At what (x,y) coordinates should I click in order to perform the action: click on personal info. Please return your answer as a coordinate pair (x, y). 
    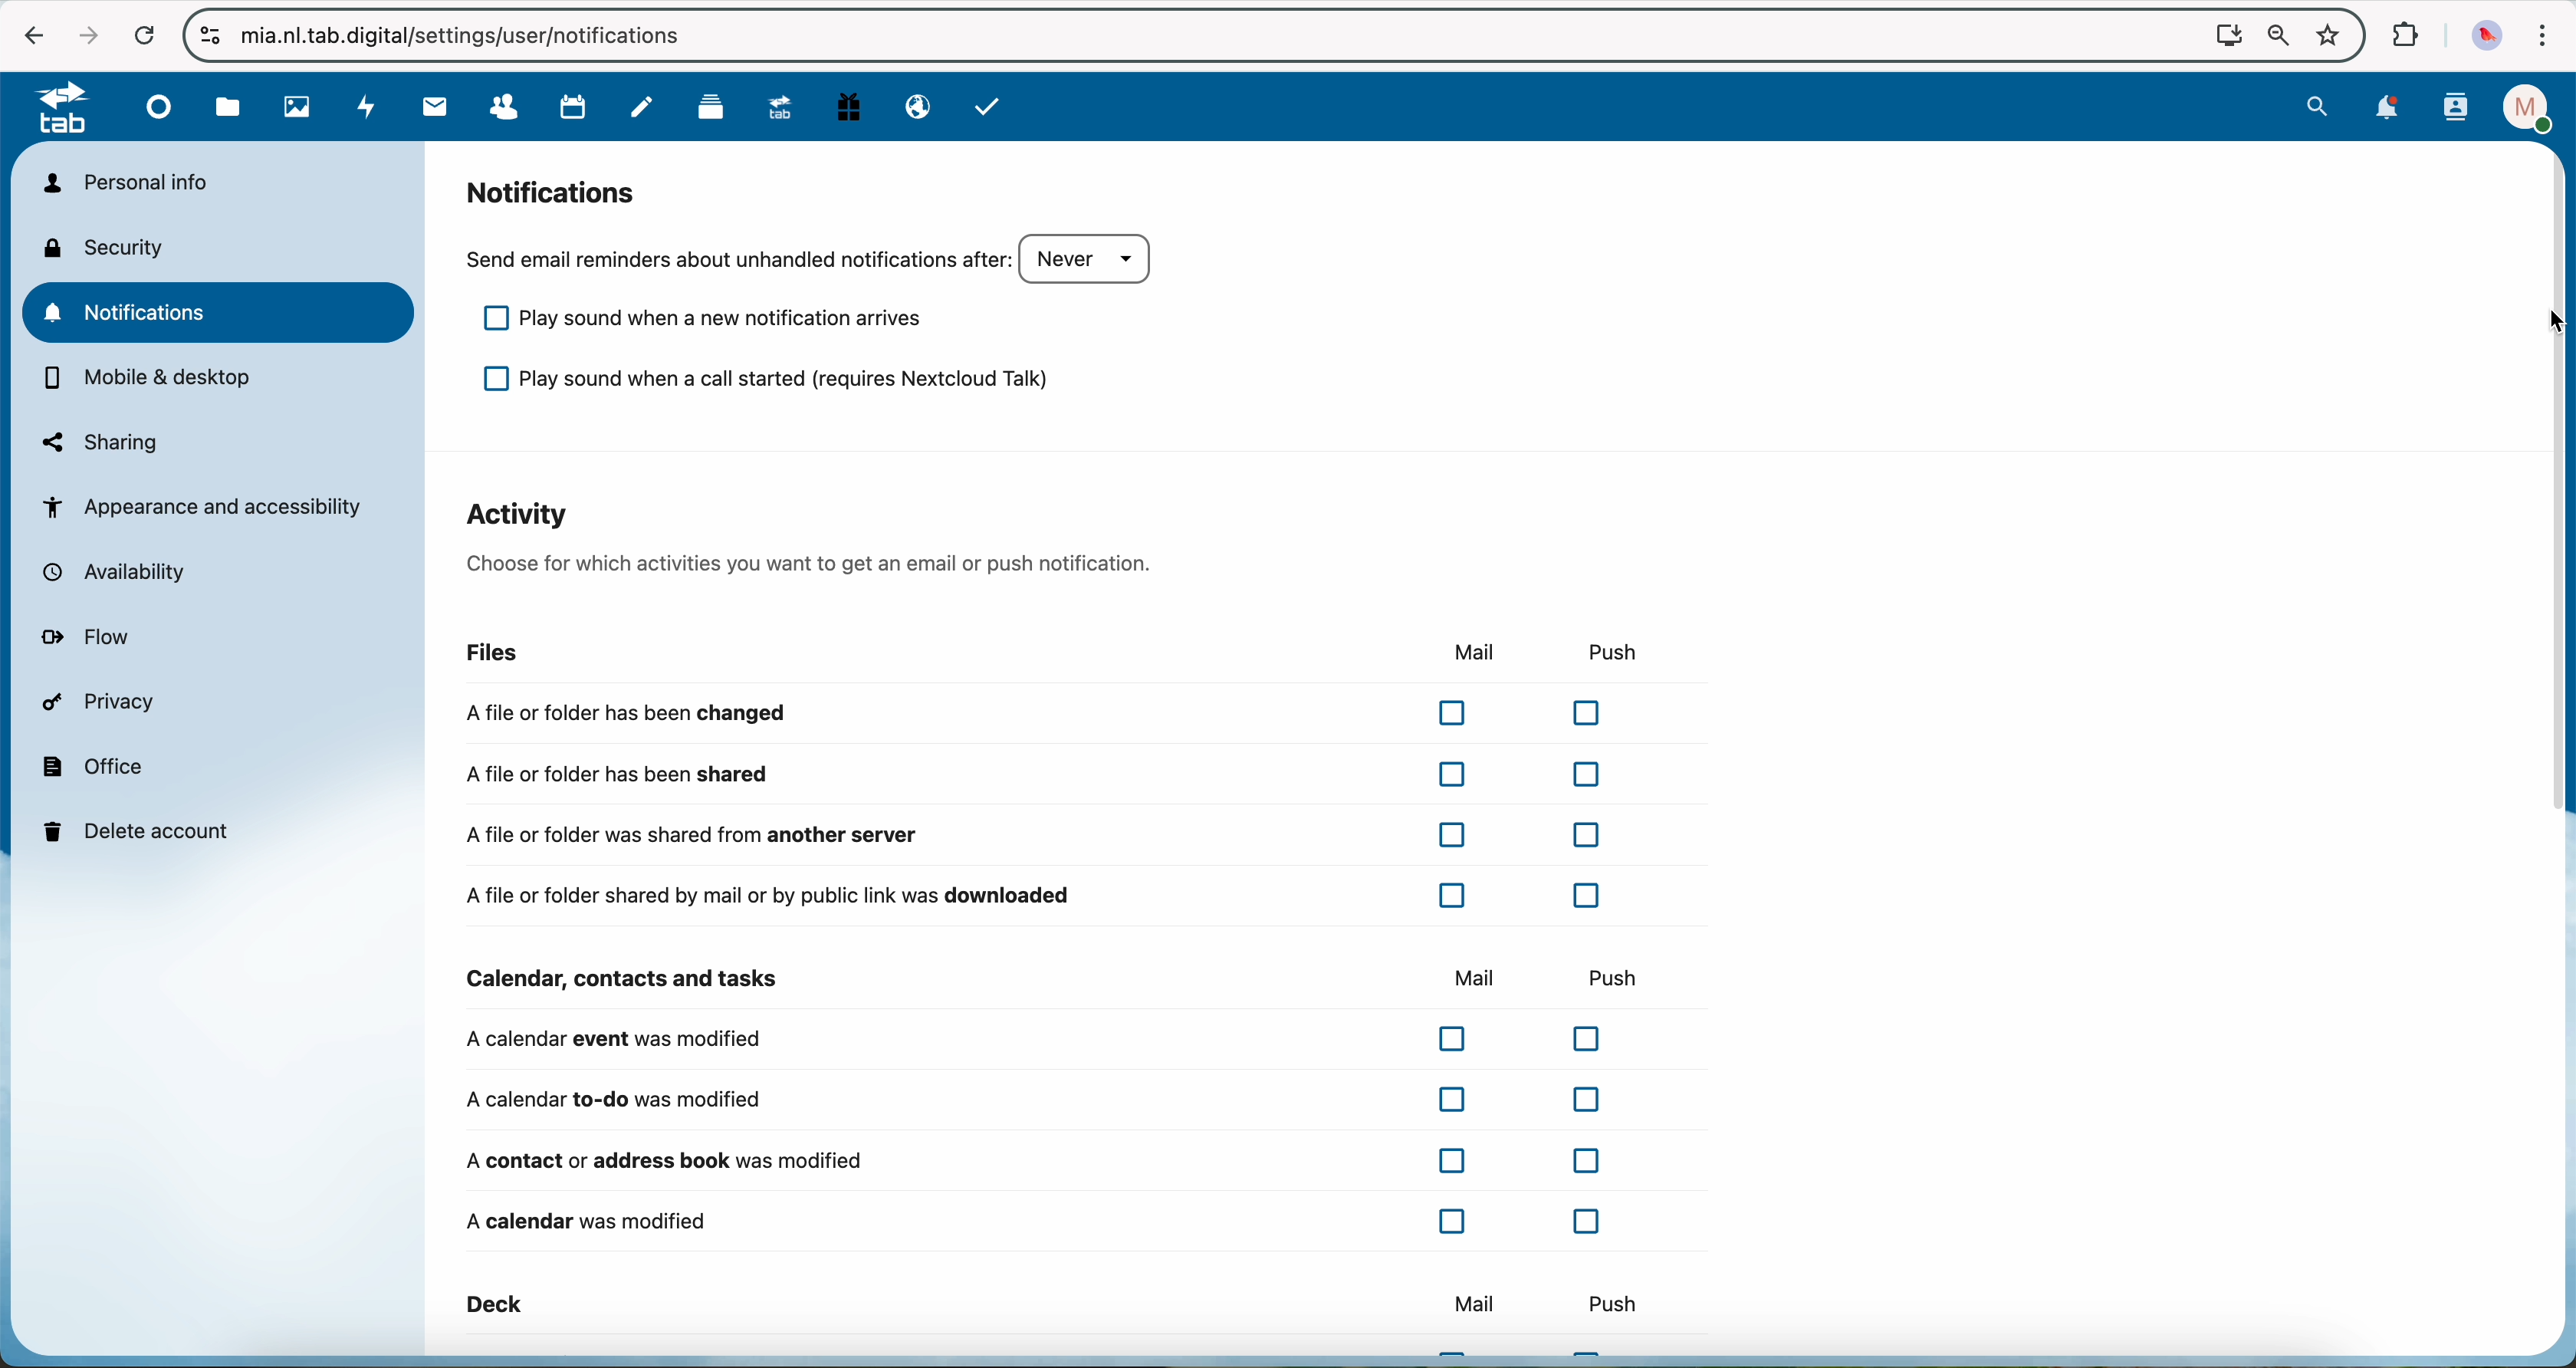
    Looking at the image, I should click on (124, 182).